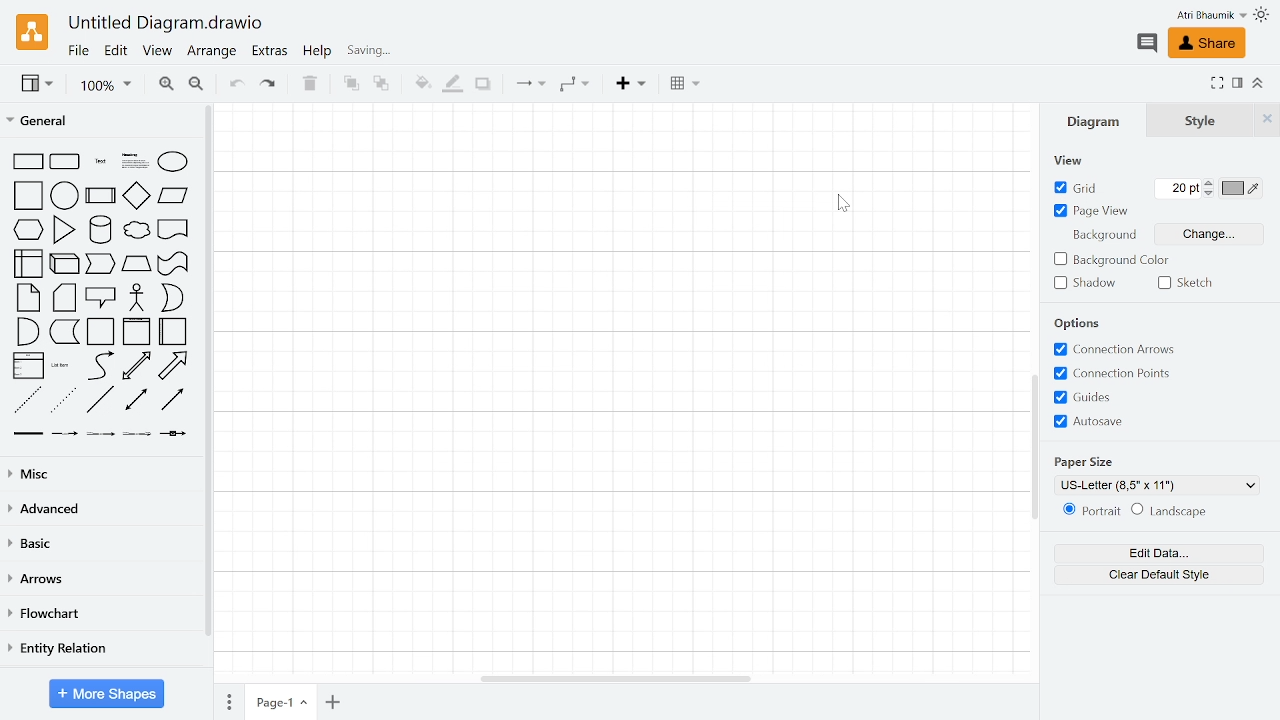 The width and height of the screenshot is (1280, 720). What do you see at coordinates (99, 616) in the screenshot?
I see `Flowchart` at bounding box center [99, 616].